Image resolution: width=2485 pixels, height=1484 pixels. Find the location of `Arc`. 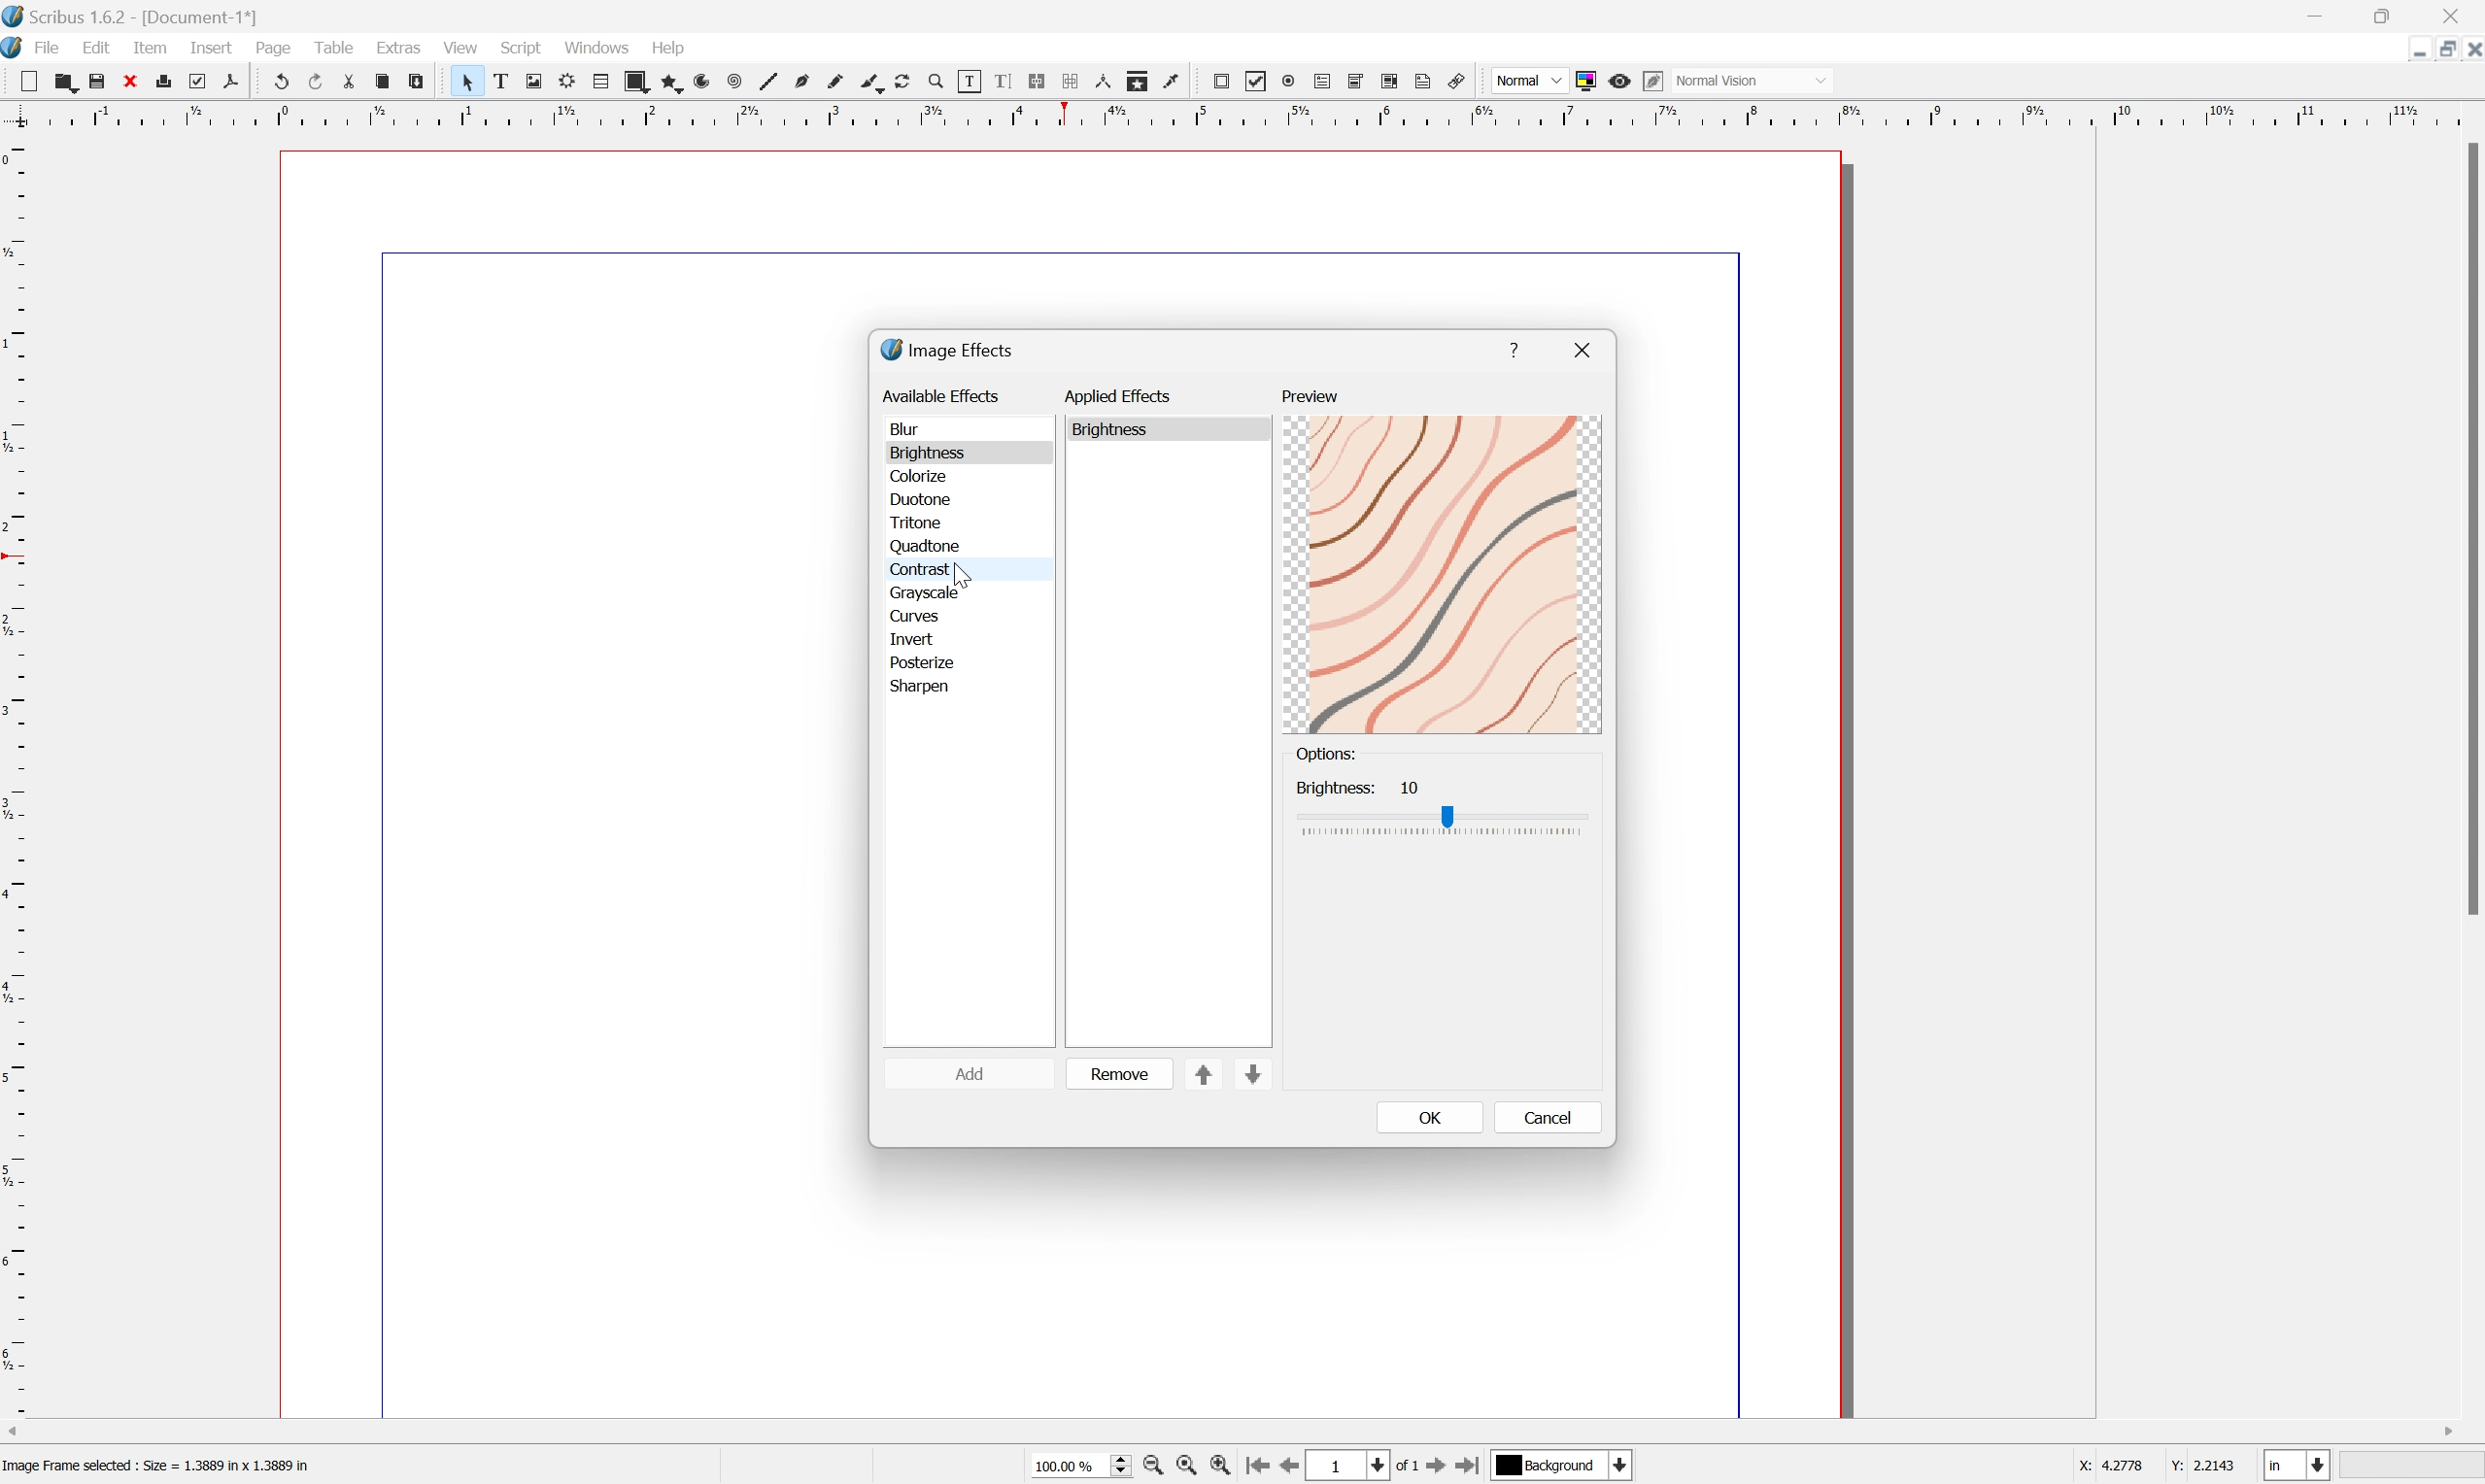

Arc is located at coordinates (707, 81).